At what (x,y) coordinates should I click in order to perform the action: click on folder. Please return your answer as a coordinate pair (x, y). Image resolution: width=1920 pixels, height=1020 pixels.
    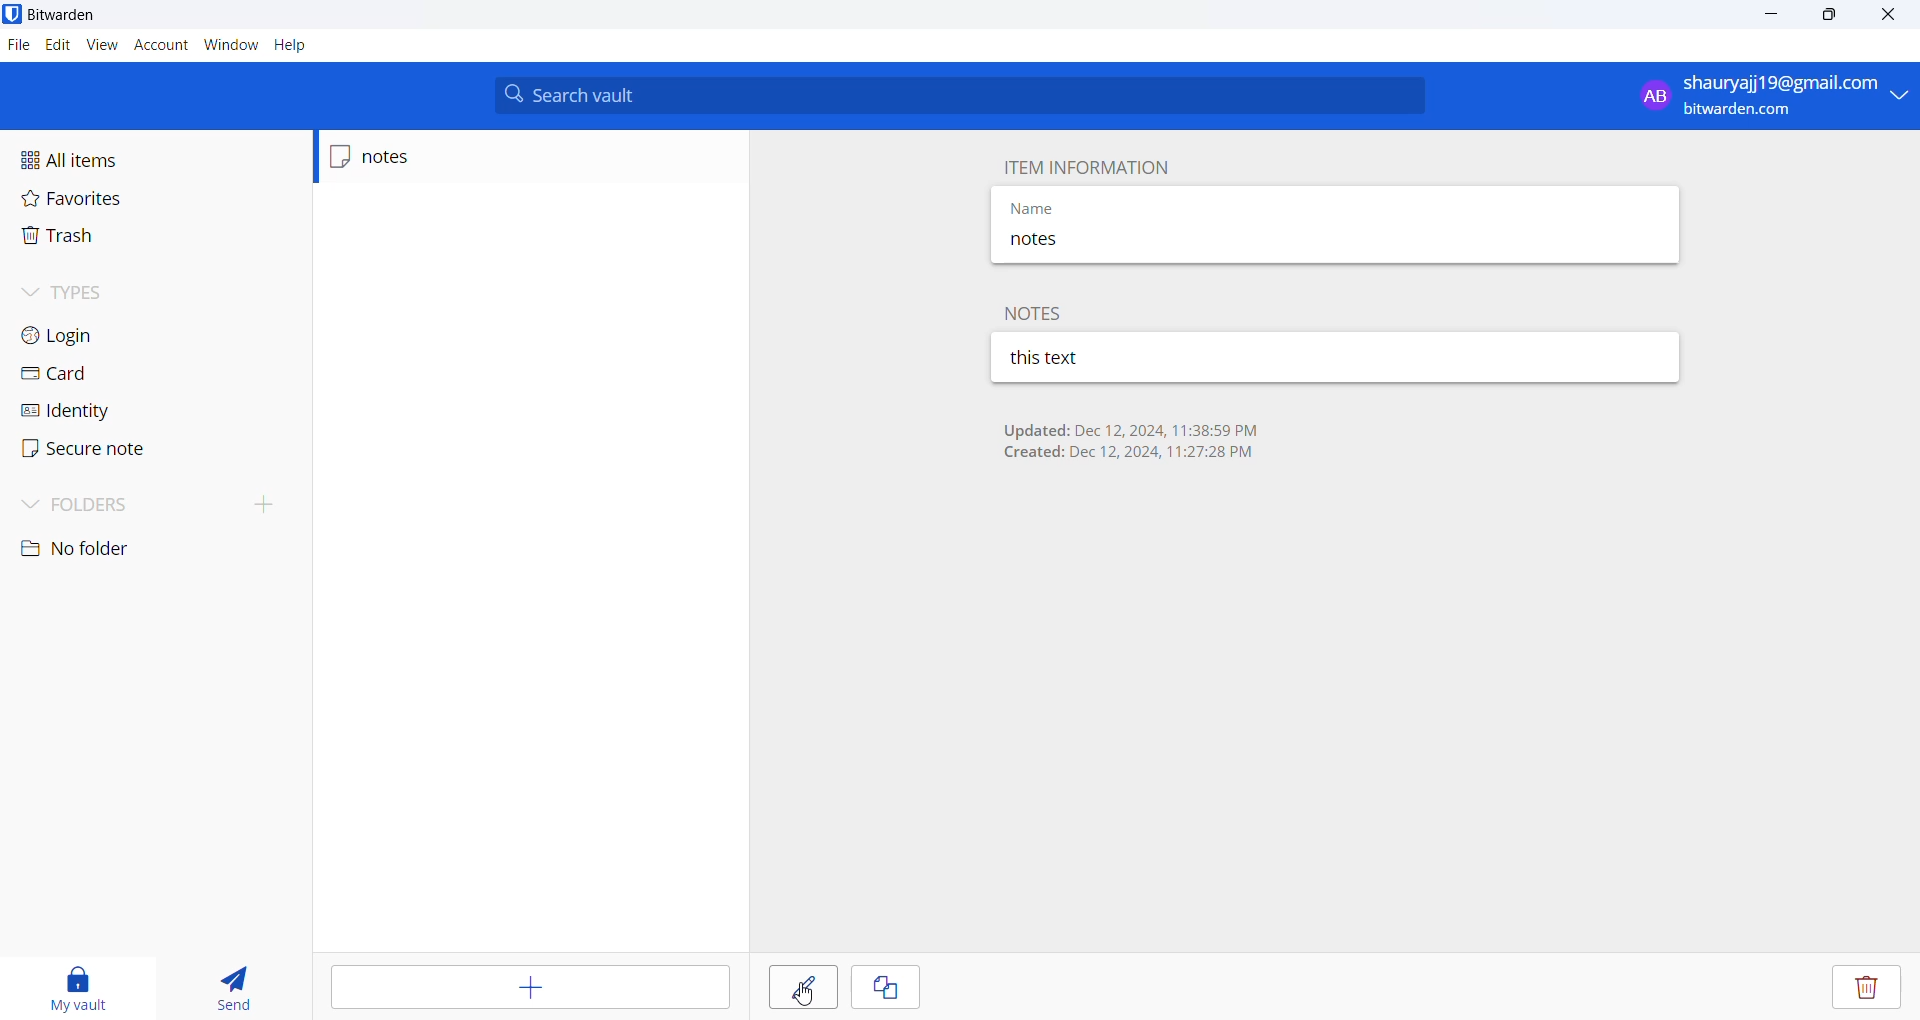
    Looking at the image, I should click on (147, 503).